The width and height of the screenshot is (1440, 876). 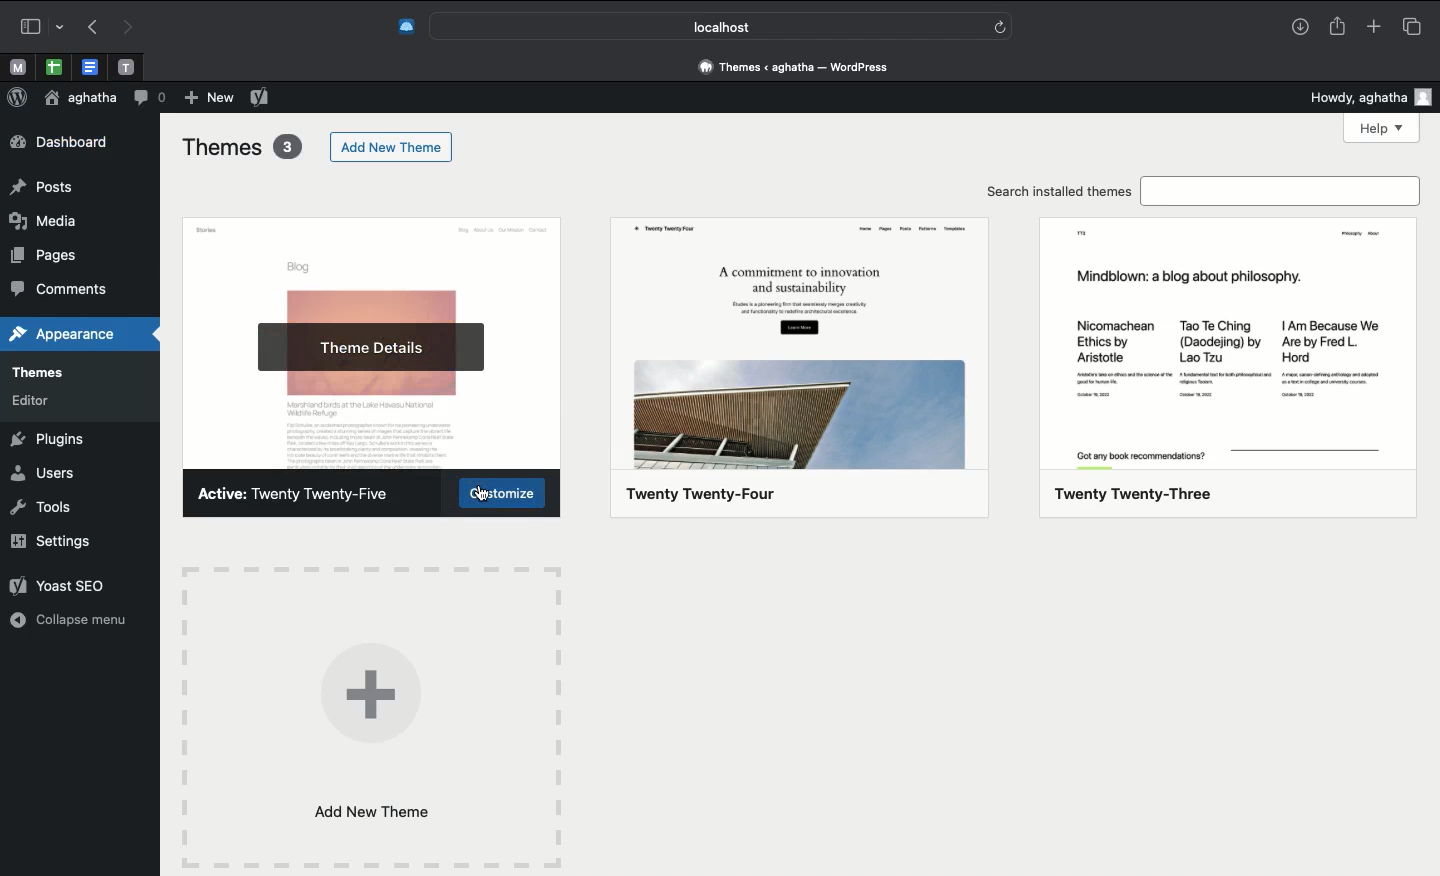 I want to click on Add new theme, so click(x=390, y=146).